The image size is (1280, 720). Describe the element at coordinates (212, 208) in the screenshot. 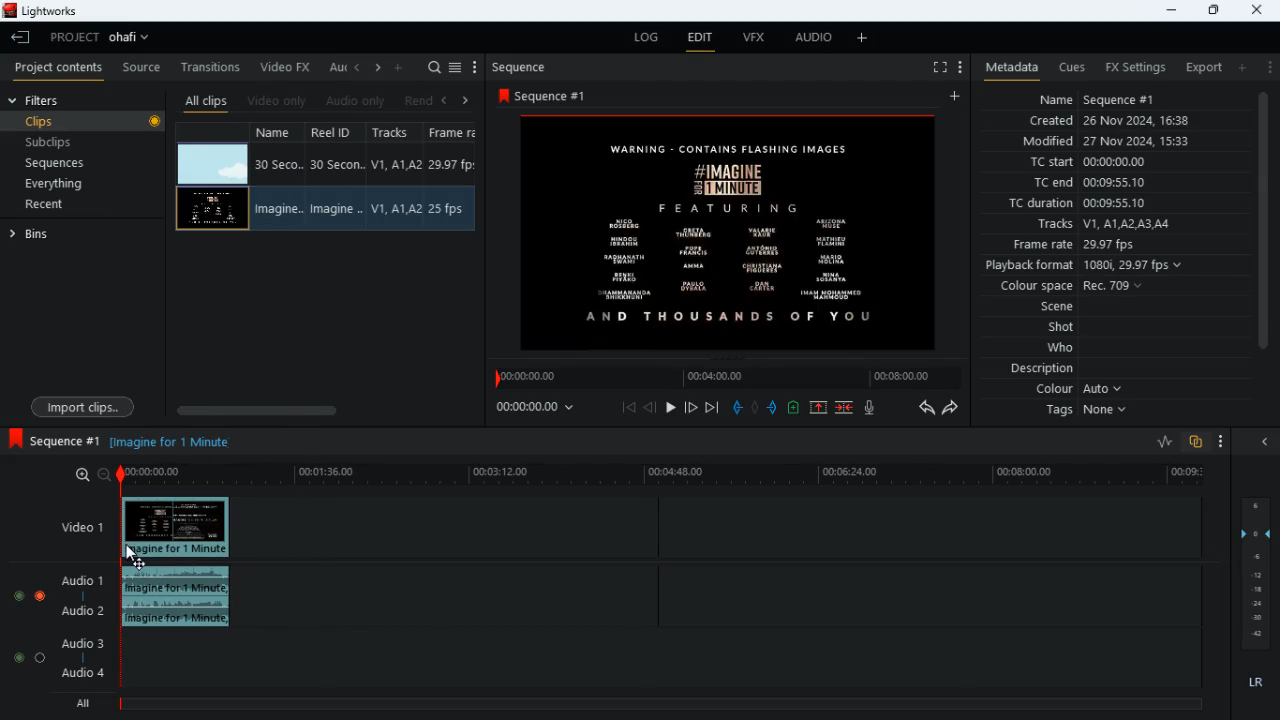

I see `video` at that location.